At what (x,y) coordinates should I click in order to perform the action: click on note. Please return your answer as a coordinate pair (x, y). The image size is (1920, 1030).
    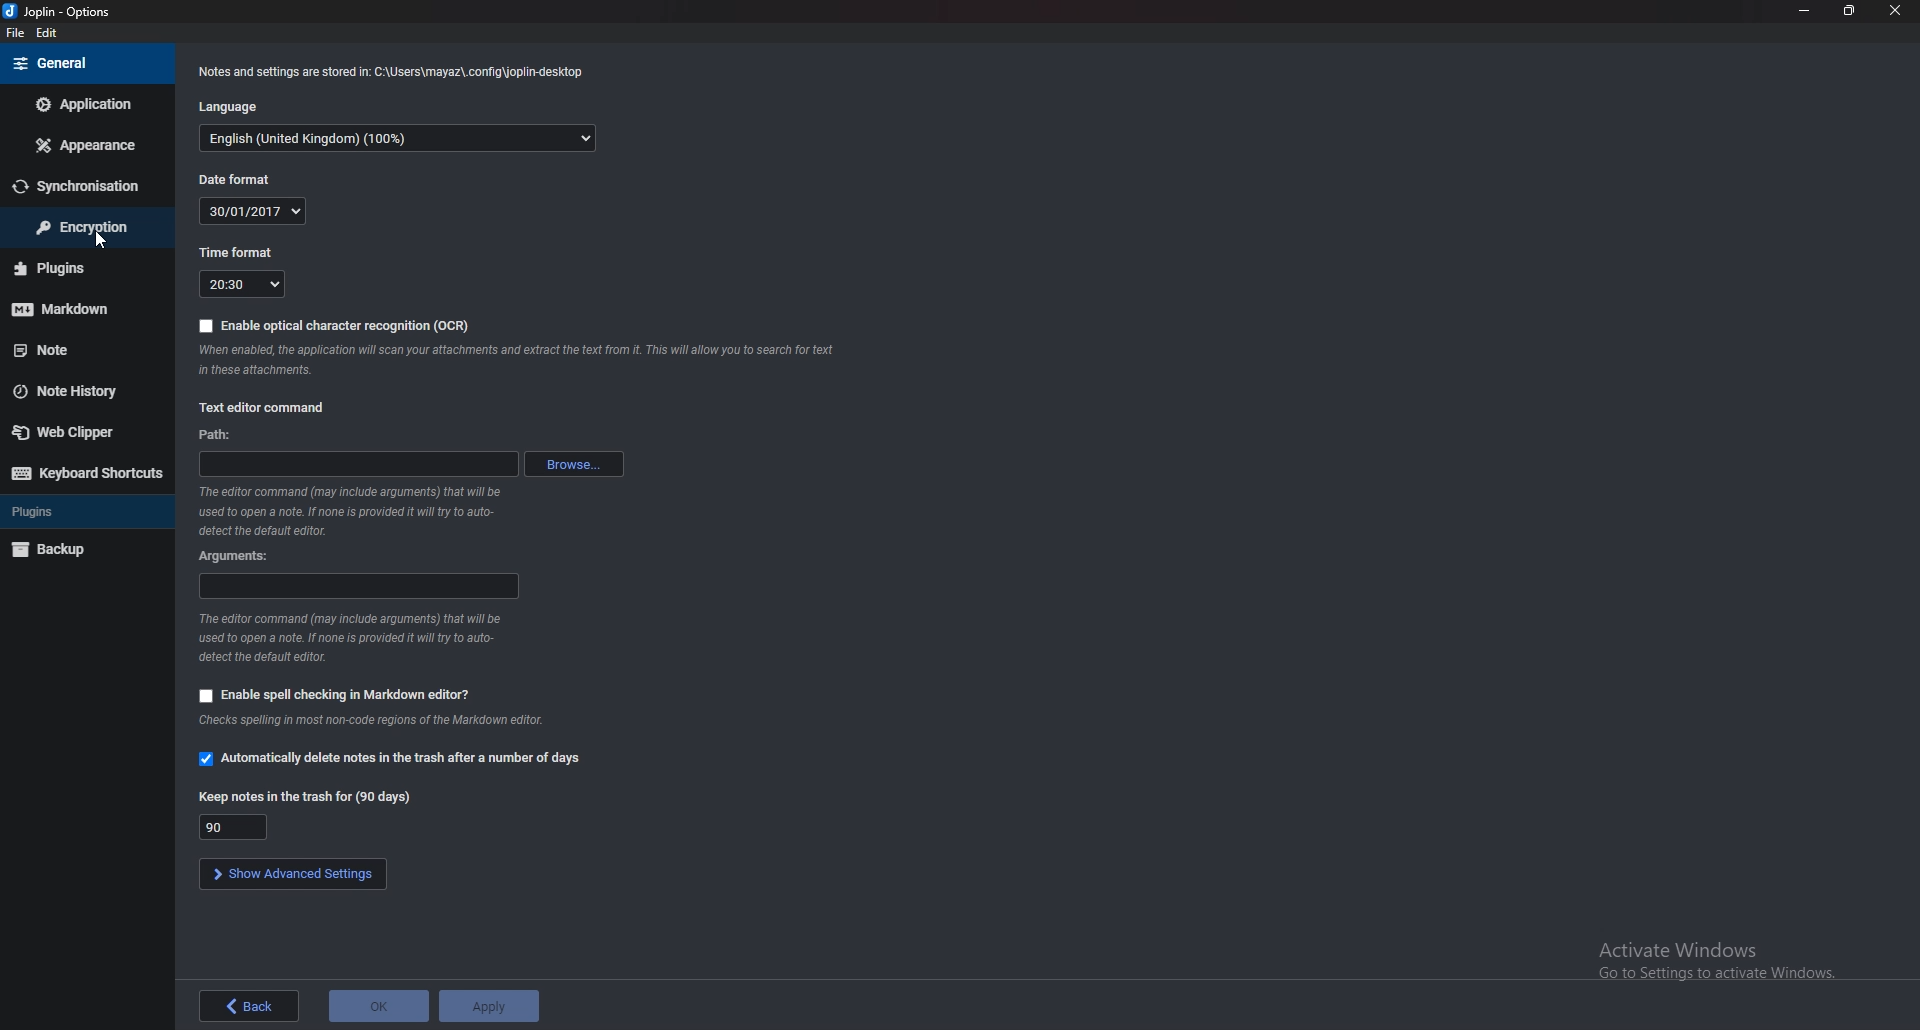
    Looking at the image, I should click on (81, 349).